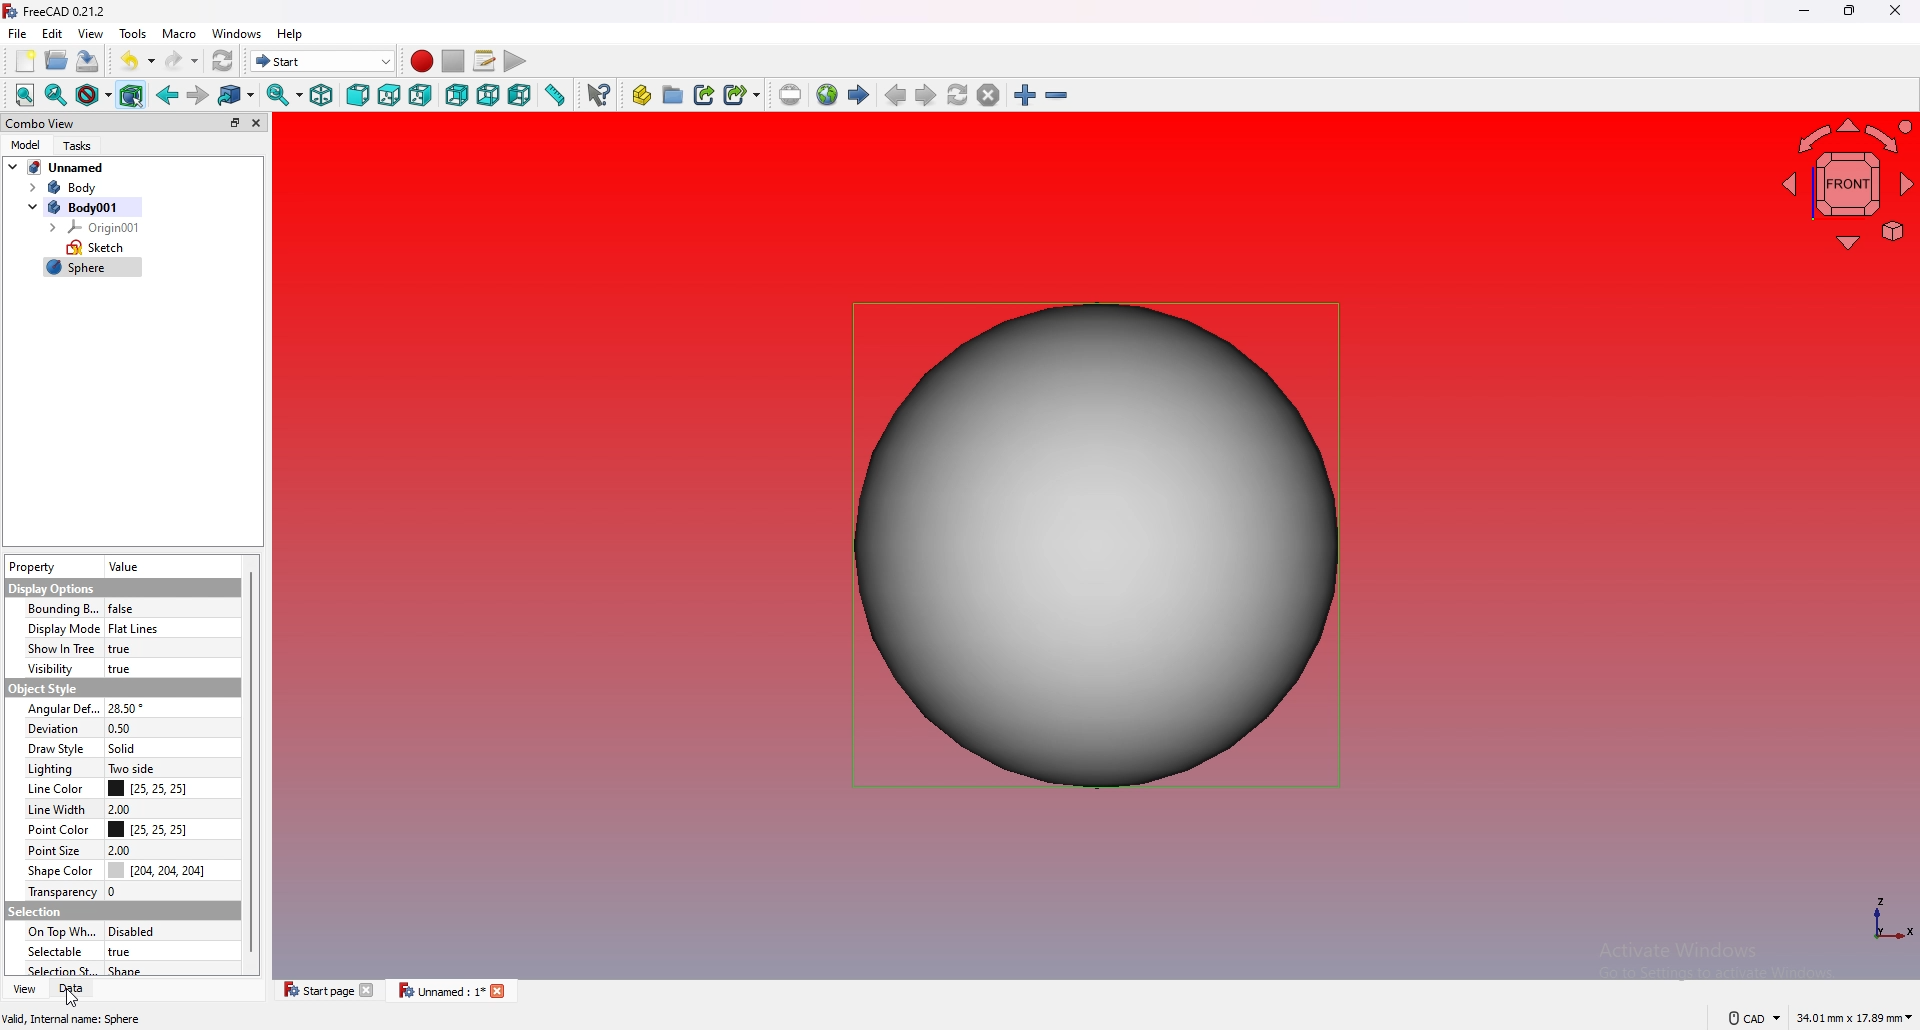  I want to click on isometric, so click(321, 95).